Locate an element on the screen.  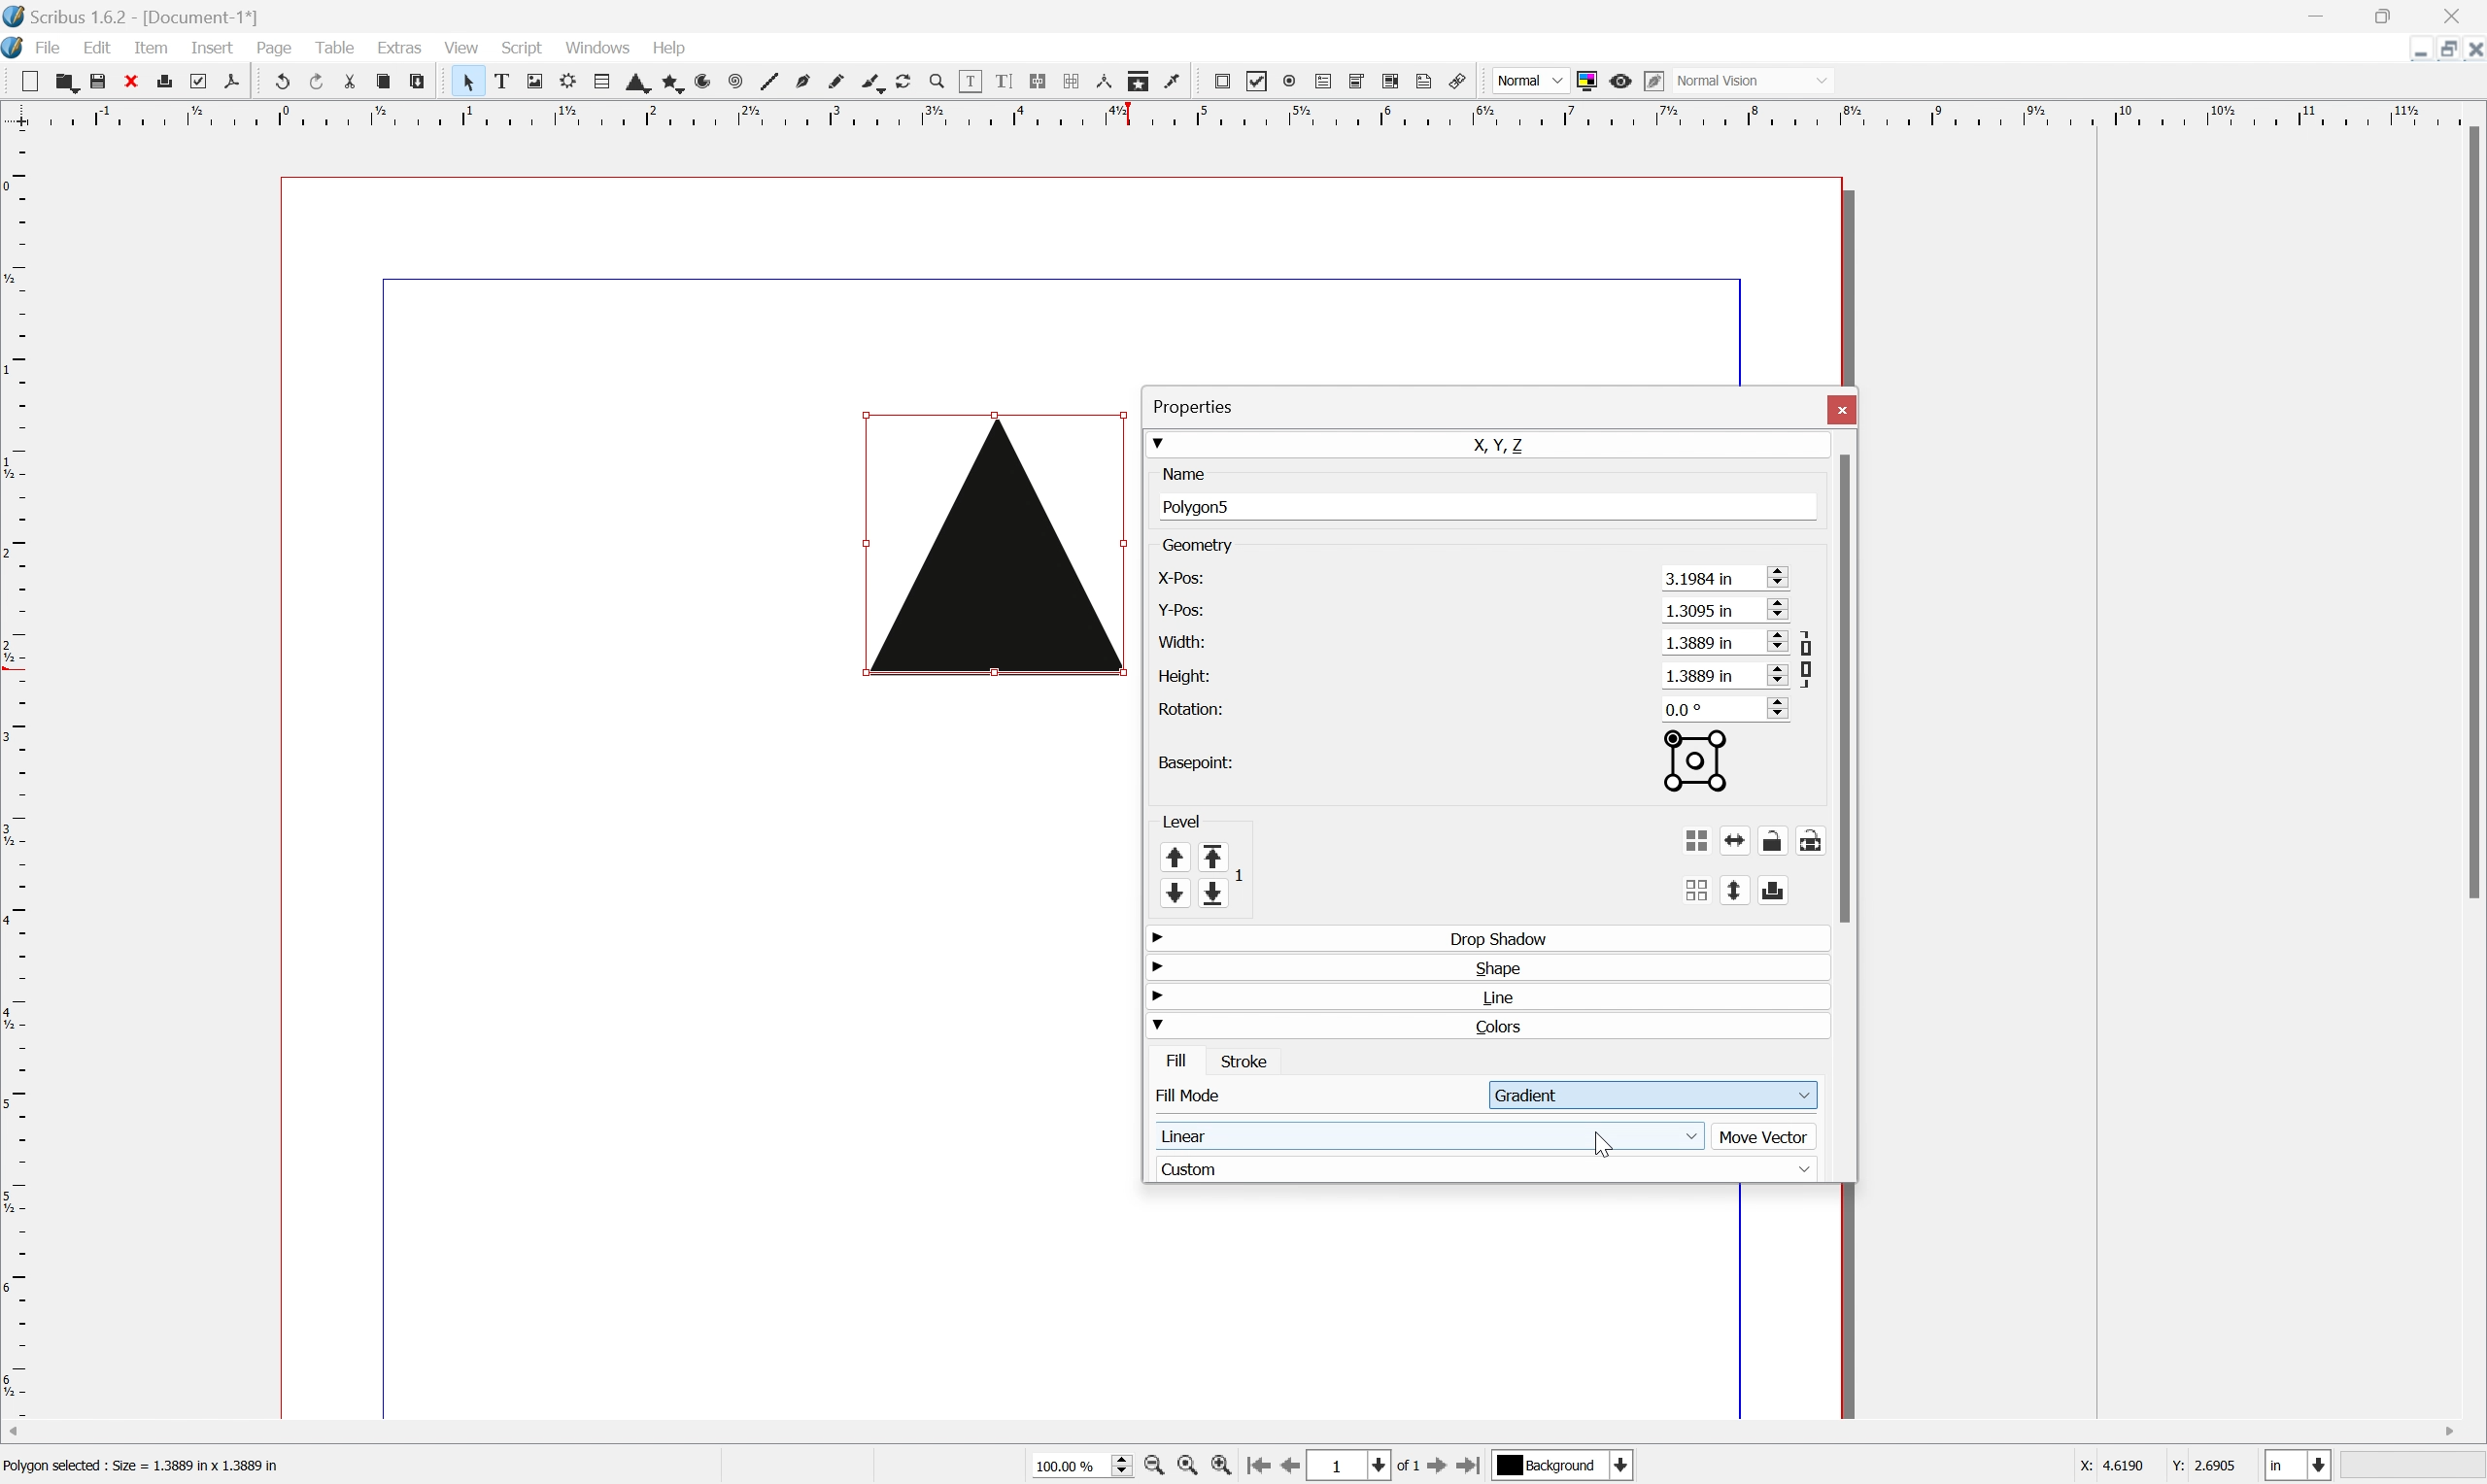
Lock or unlock the object is located at coordinates (1802, 837).